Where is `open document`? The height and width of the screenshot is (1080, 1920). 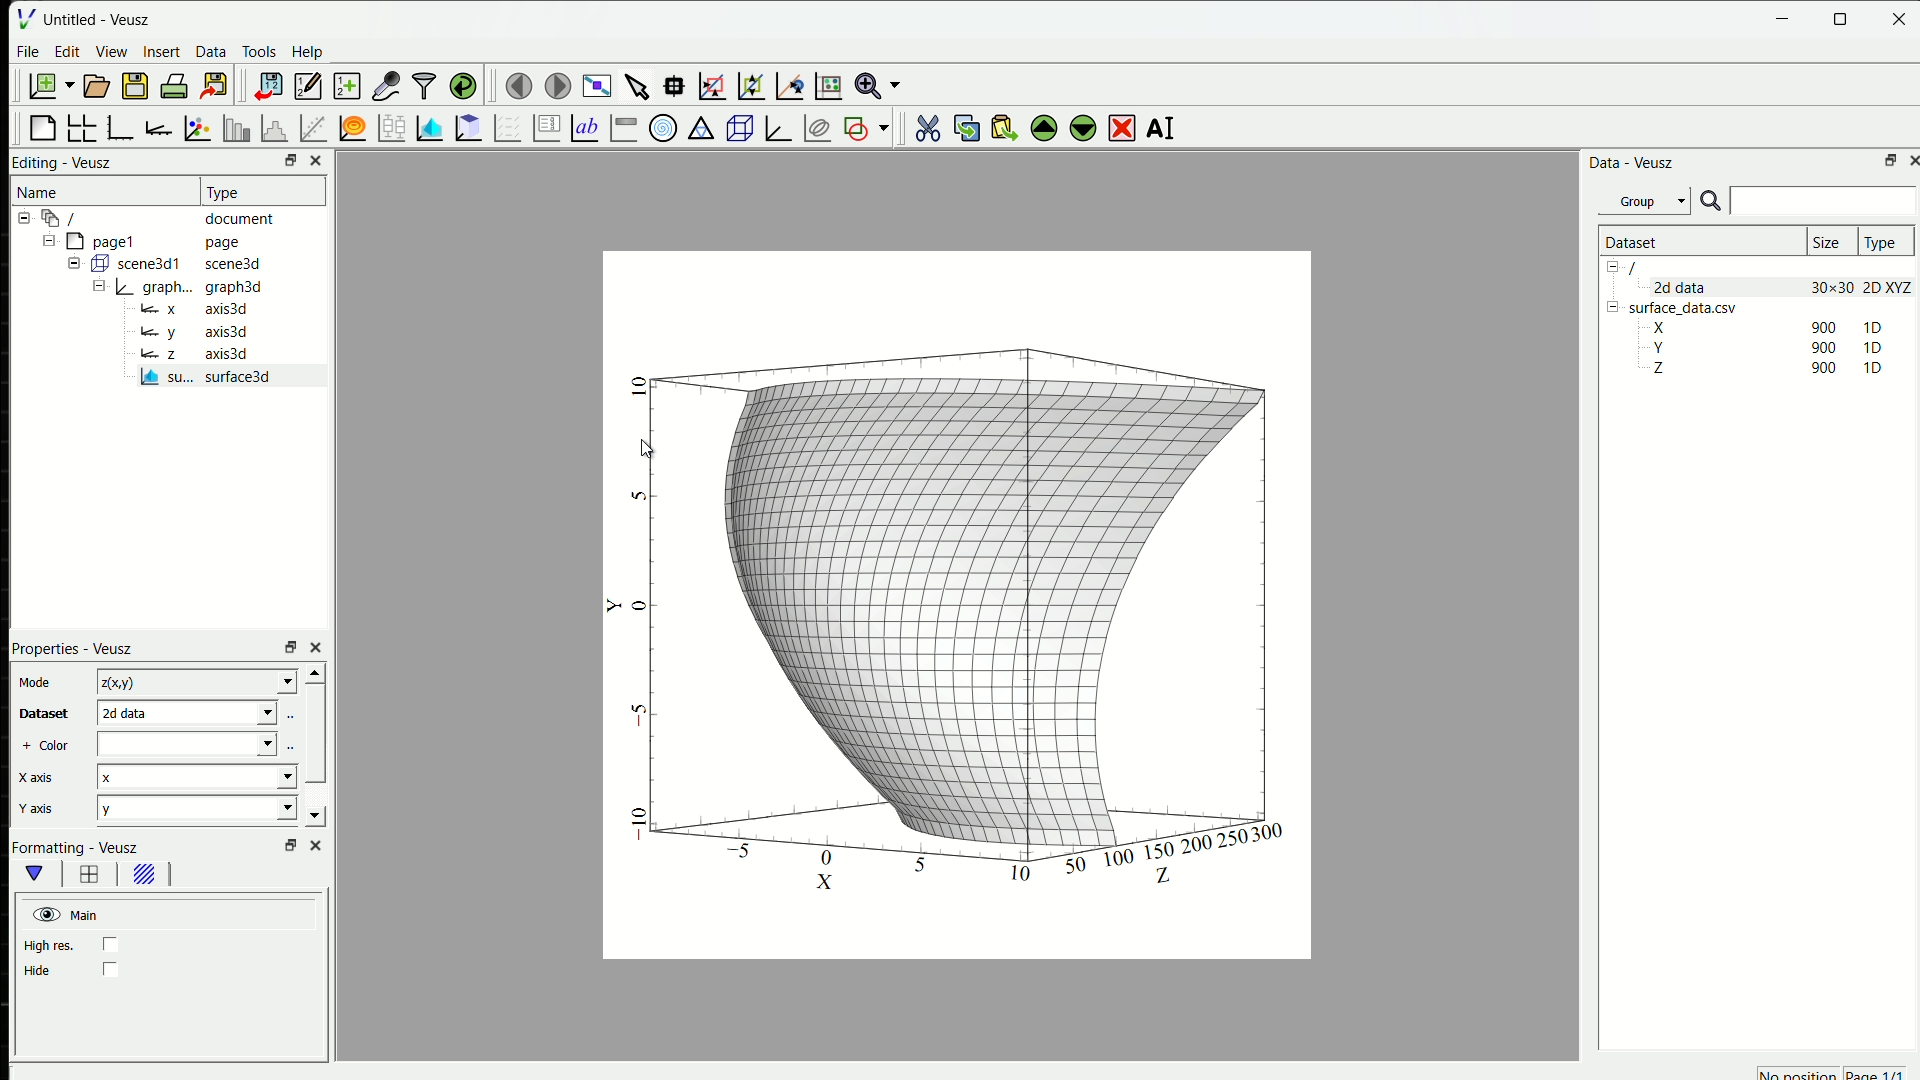 open document is located at coordinates (98, 86).